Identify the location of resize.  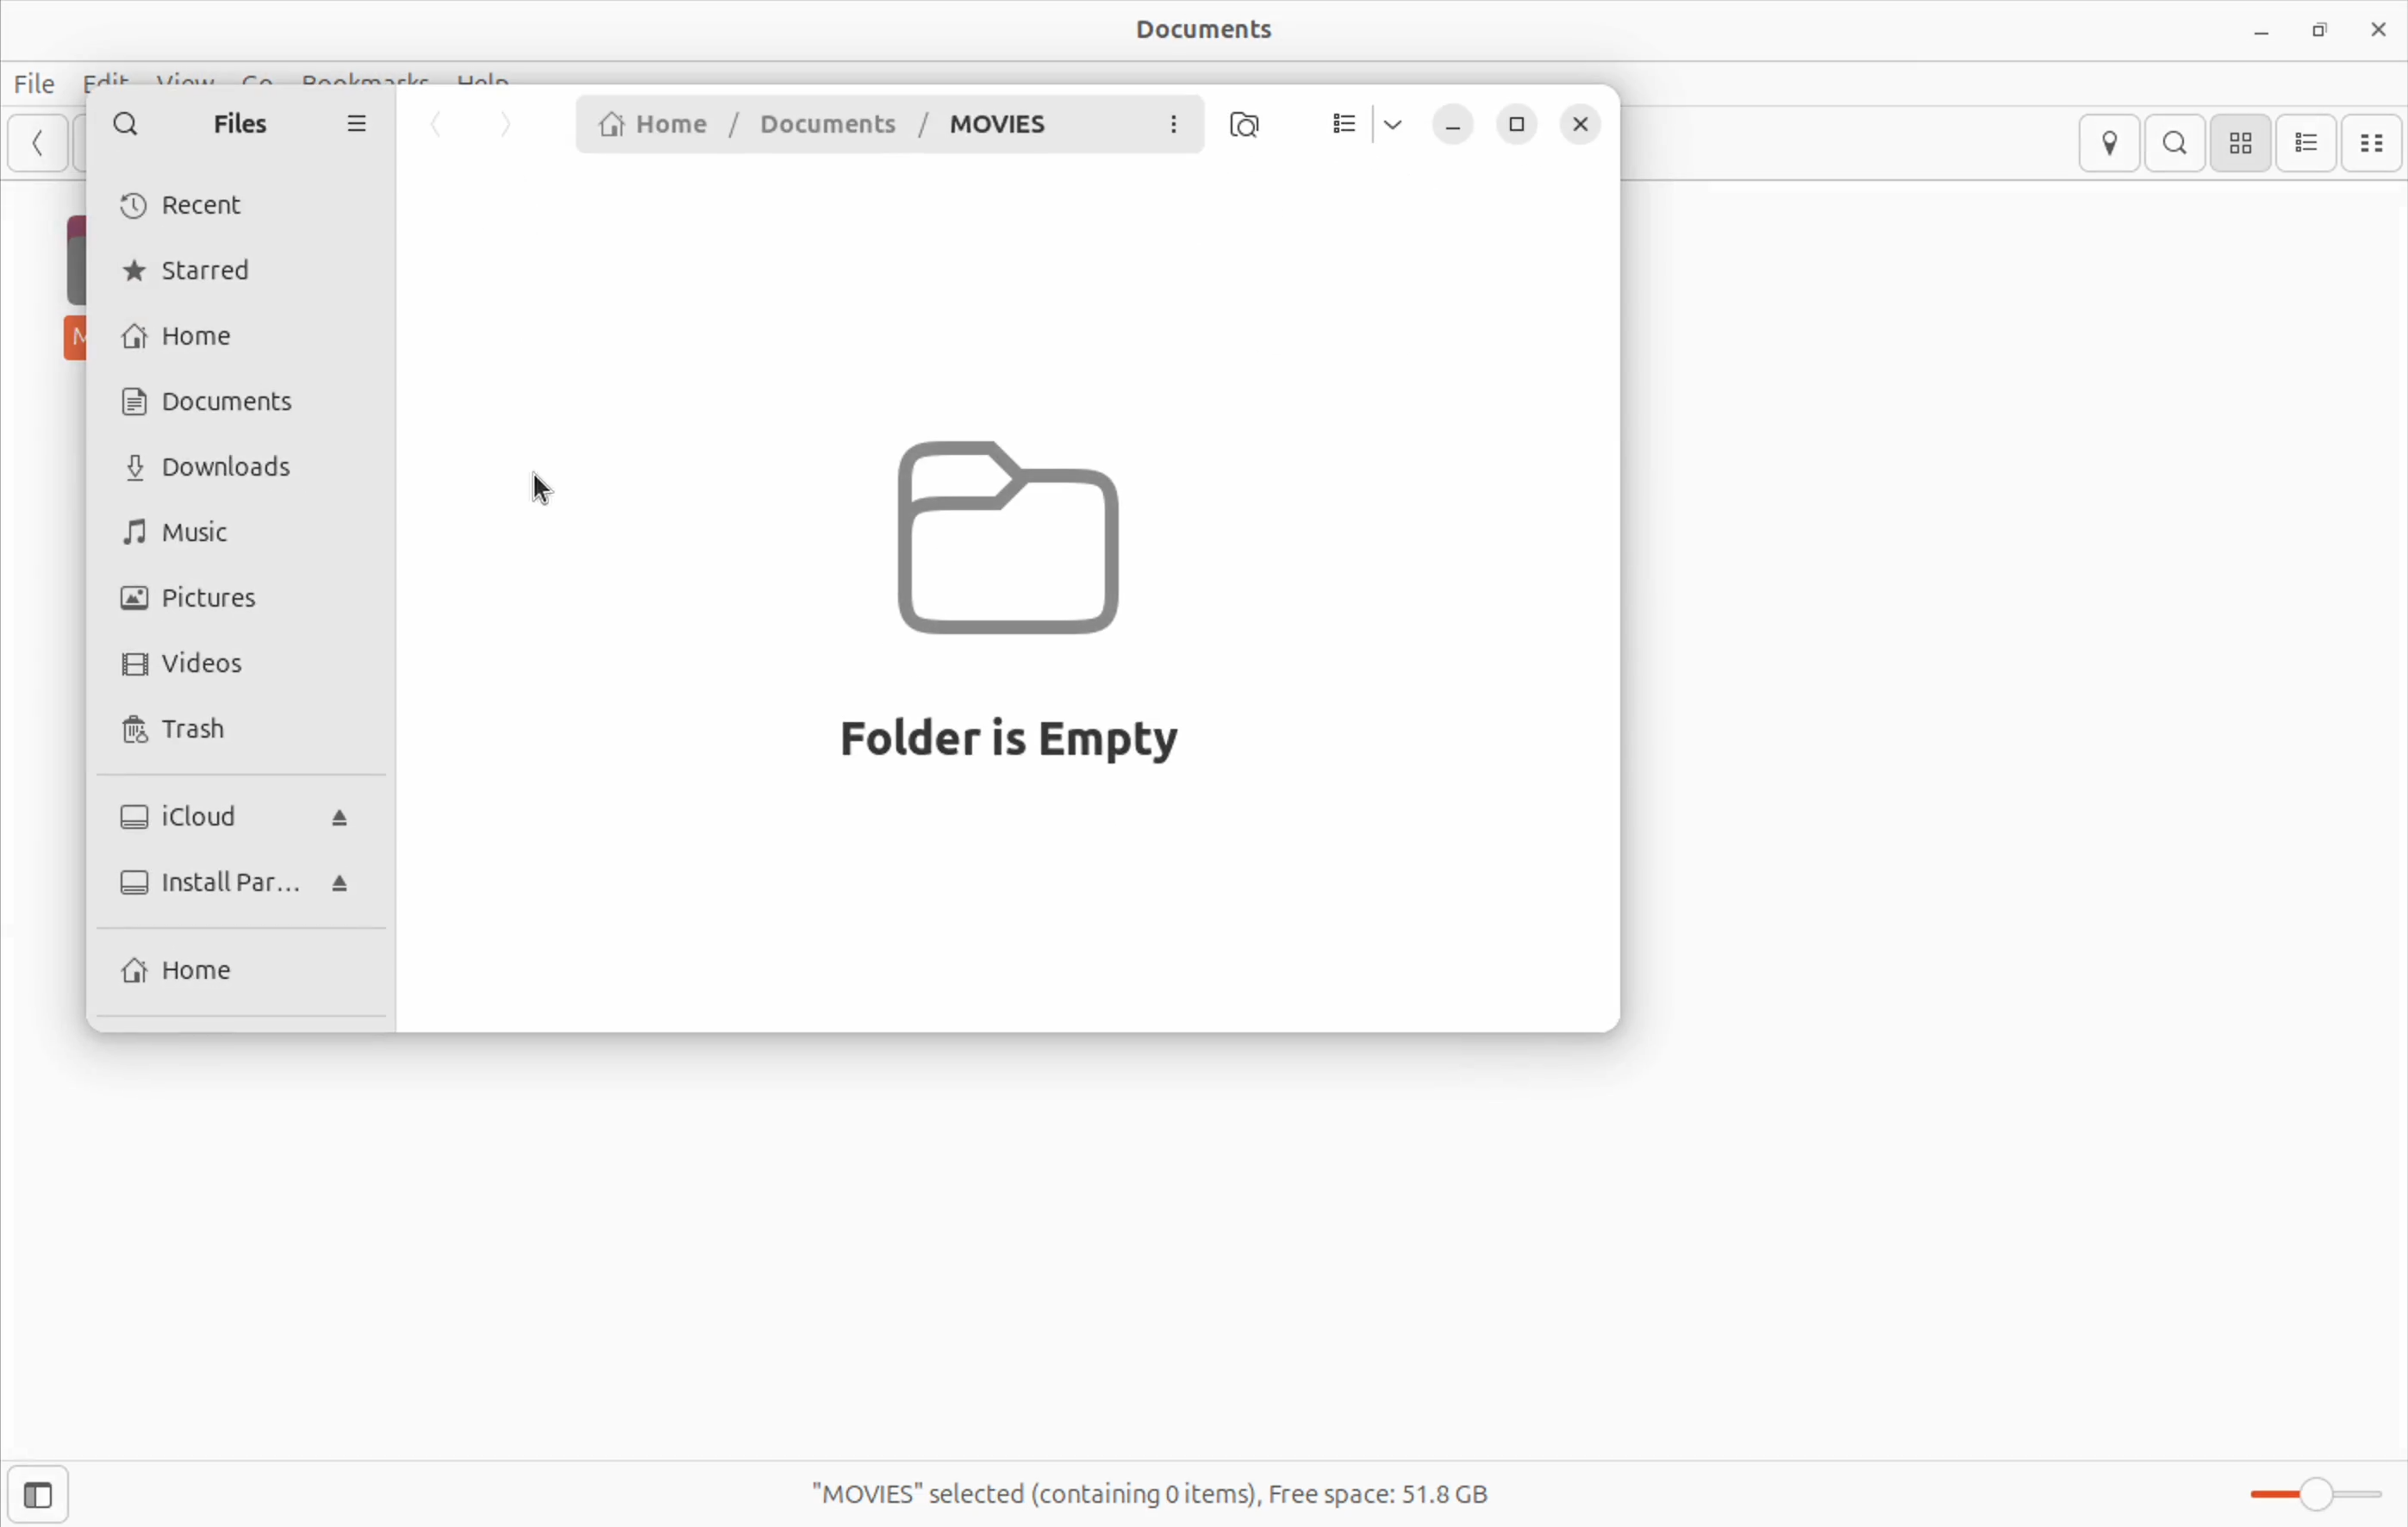
(1522, 124).